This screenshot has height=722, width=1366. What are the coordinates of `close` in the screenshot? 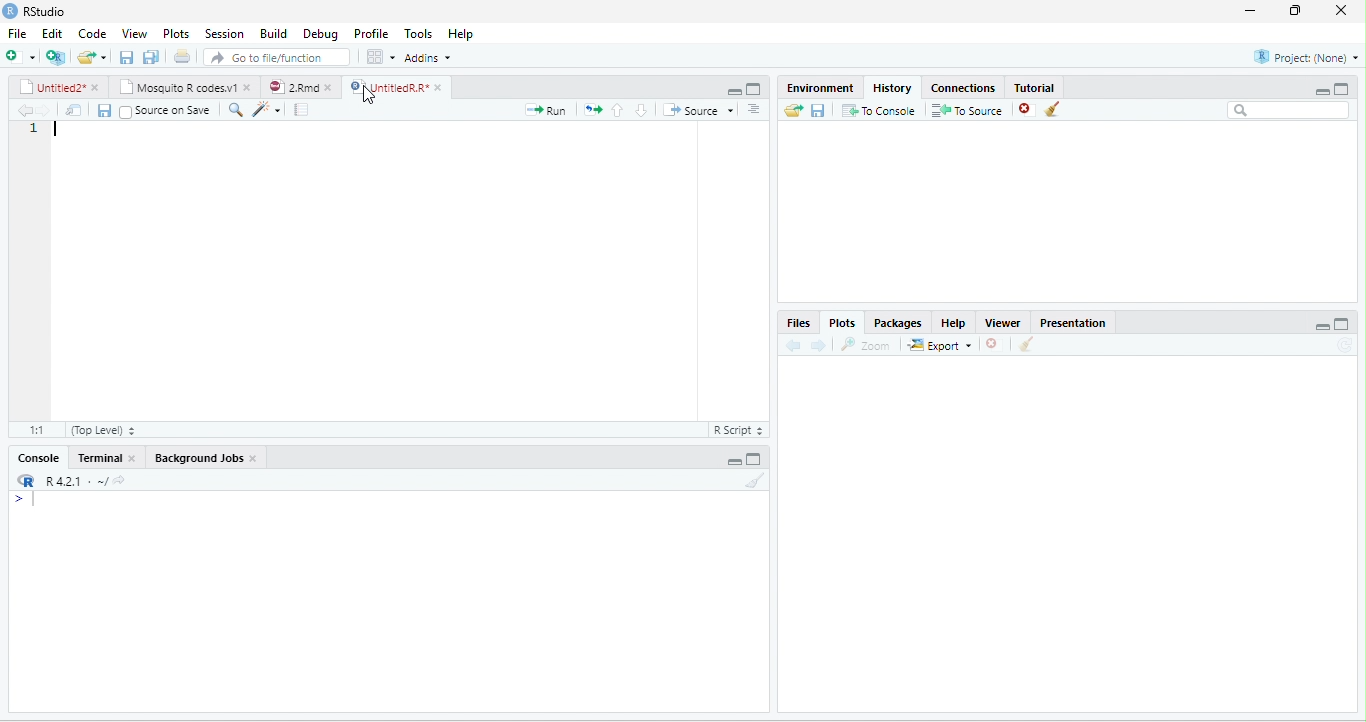 It's located at (1021, 110).